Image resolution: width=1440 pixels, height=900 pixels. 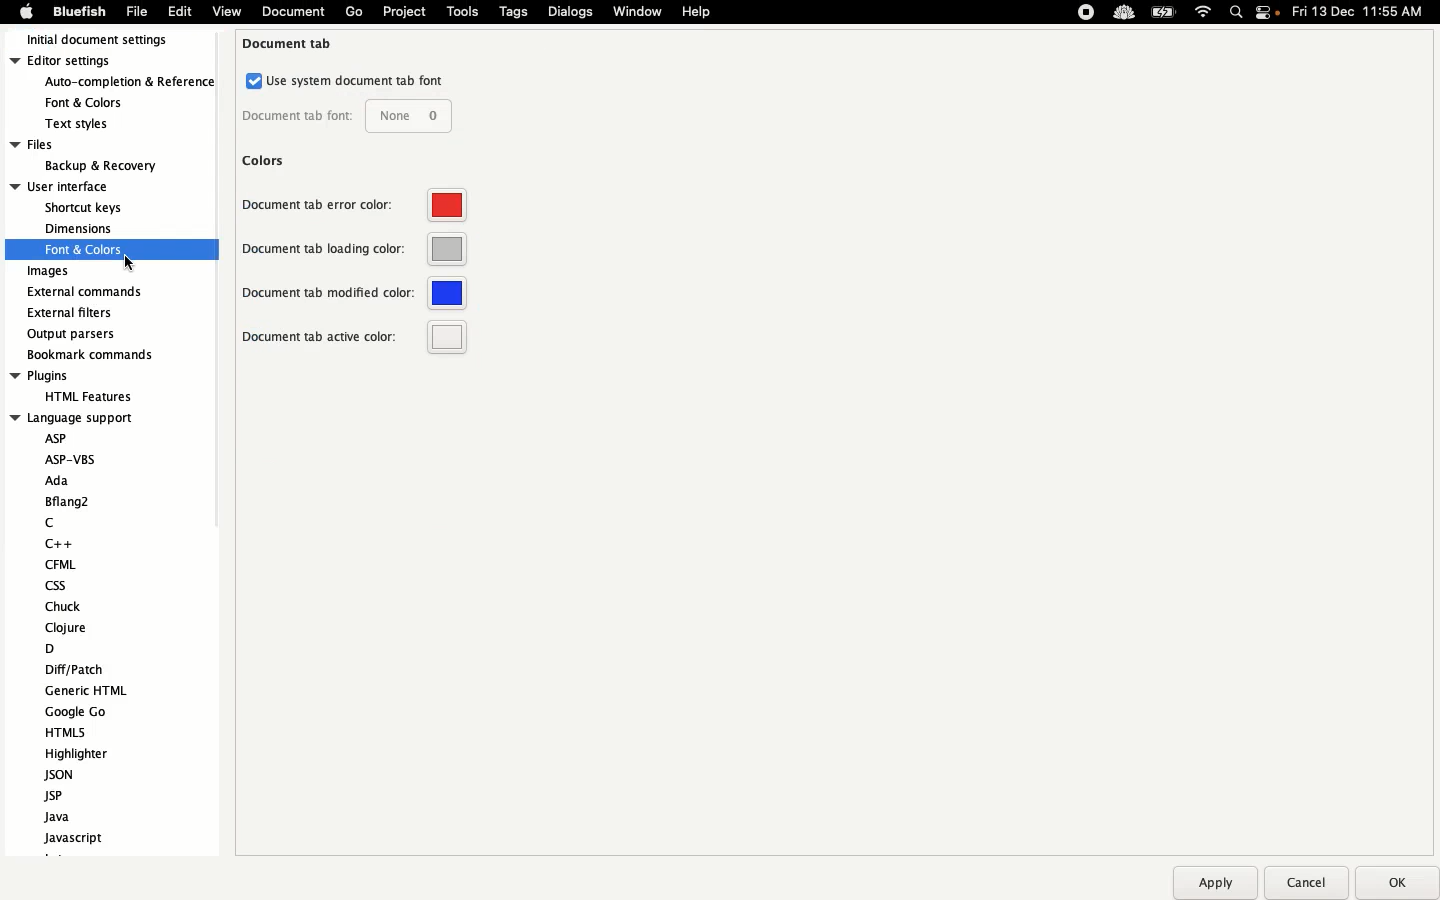 I want to click on External commands, so click(x=85, y=292).